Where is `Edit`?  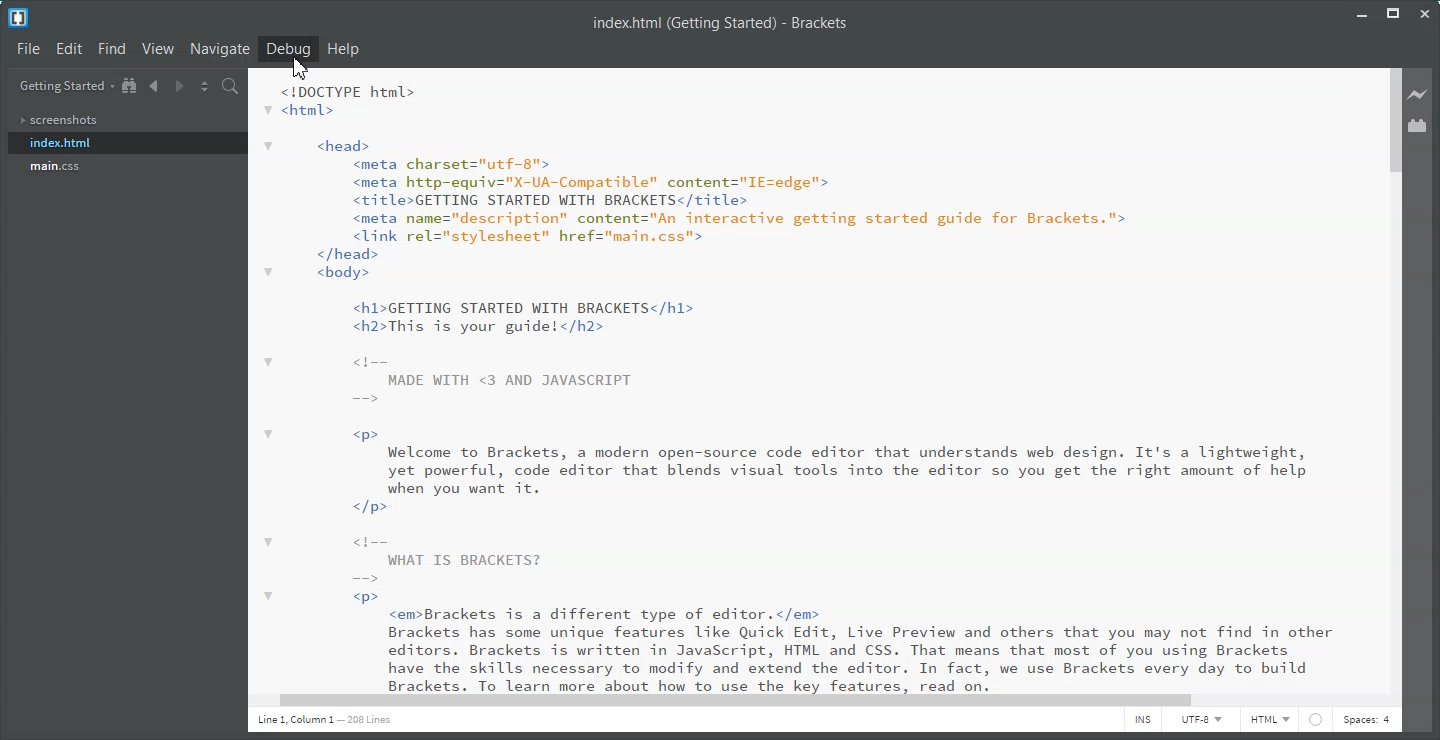
Edit is located at coordinates (70, 49).